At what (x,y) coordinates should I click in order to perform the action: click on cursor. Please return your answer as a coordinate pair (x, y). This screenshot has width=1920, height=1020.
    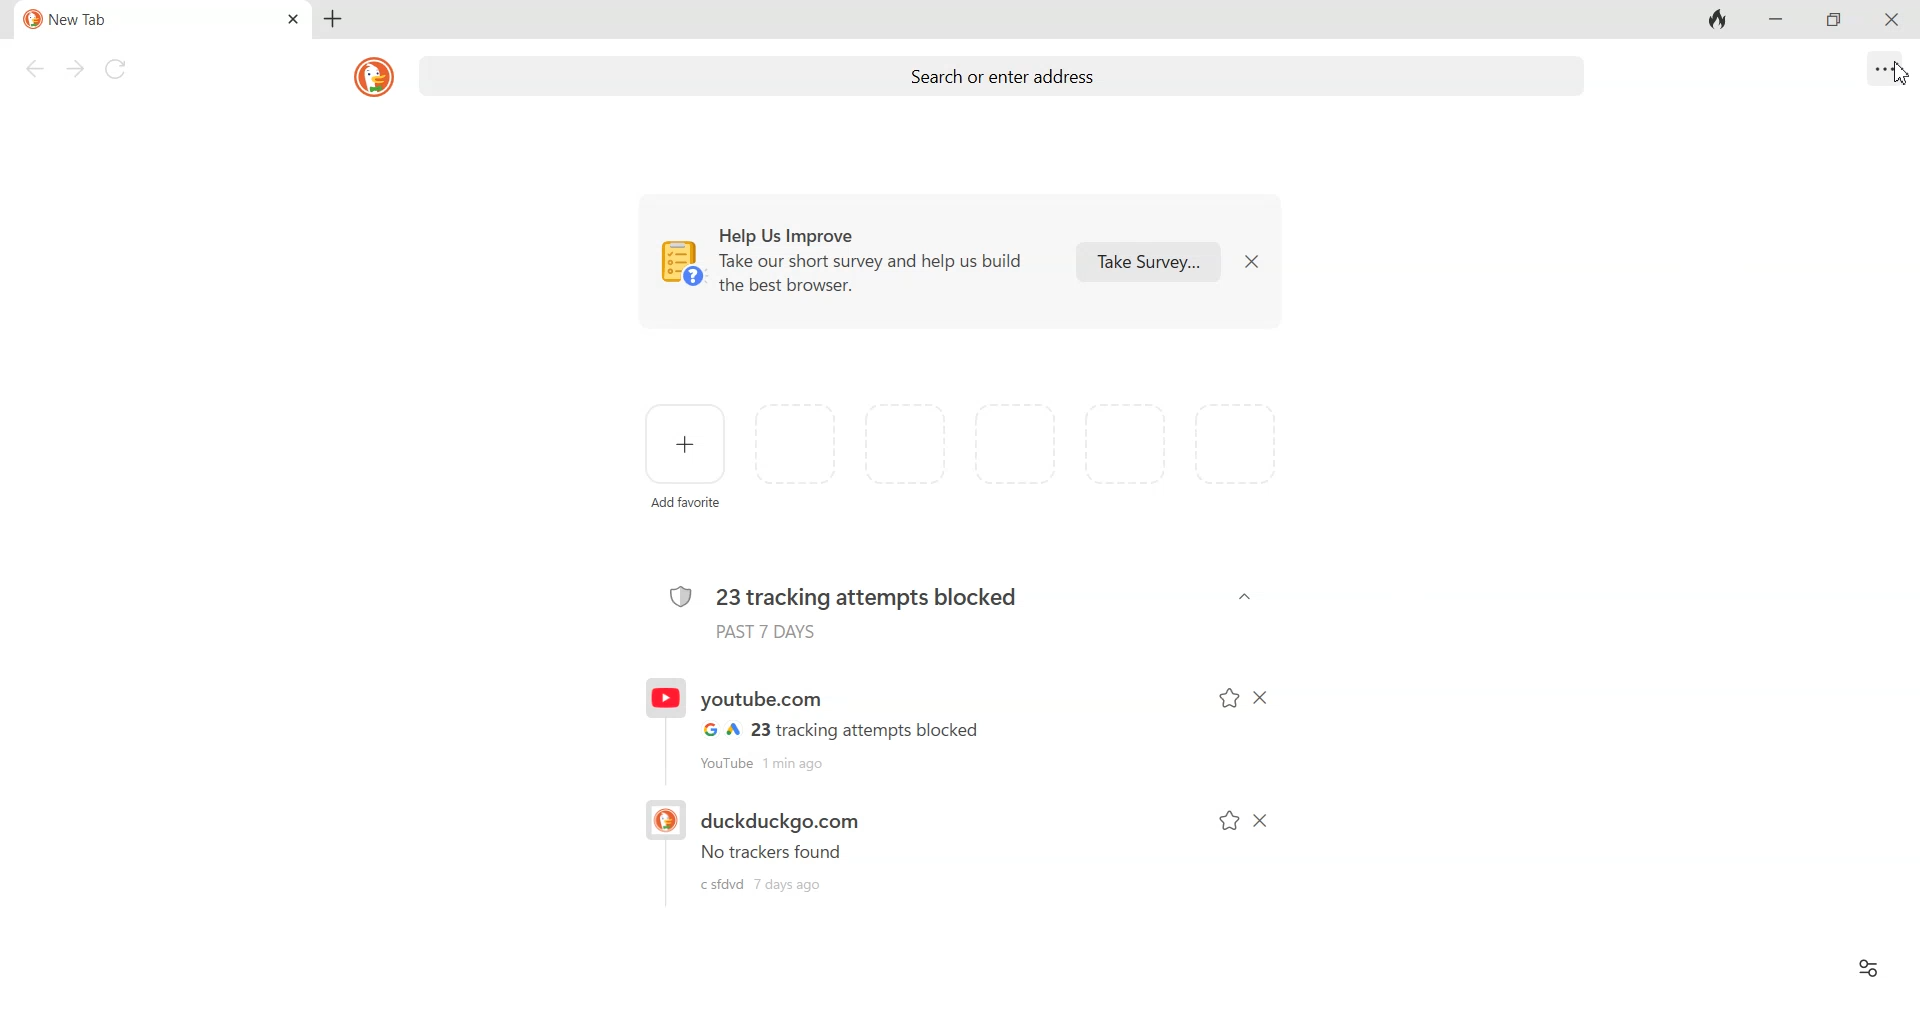
    Looking at the image, I should click on (1898, 82).